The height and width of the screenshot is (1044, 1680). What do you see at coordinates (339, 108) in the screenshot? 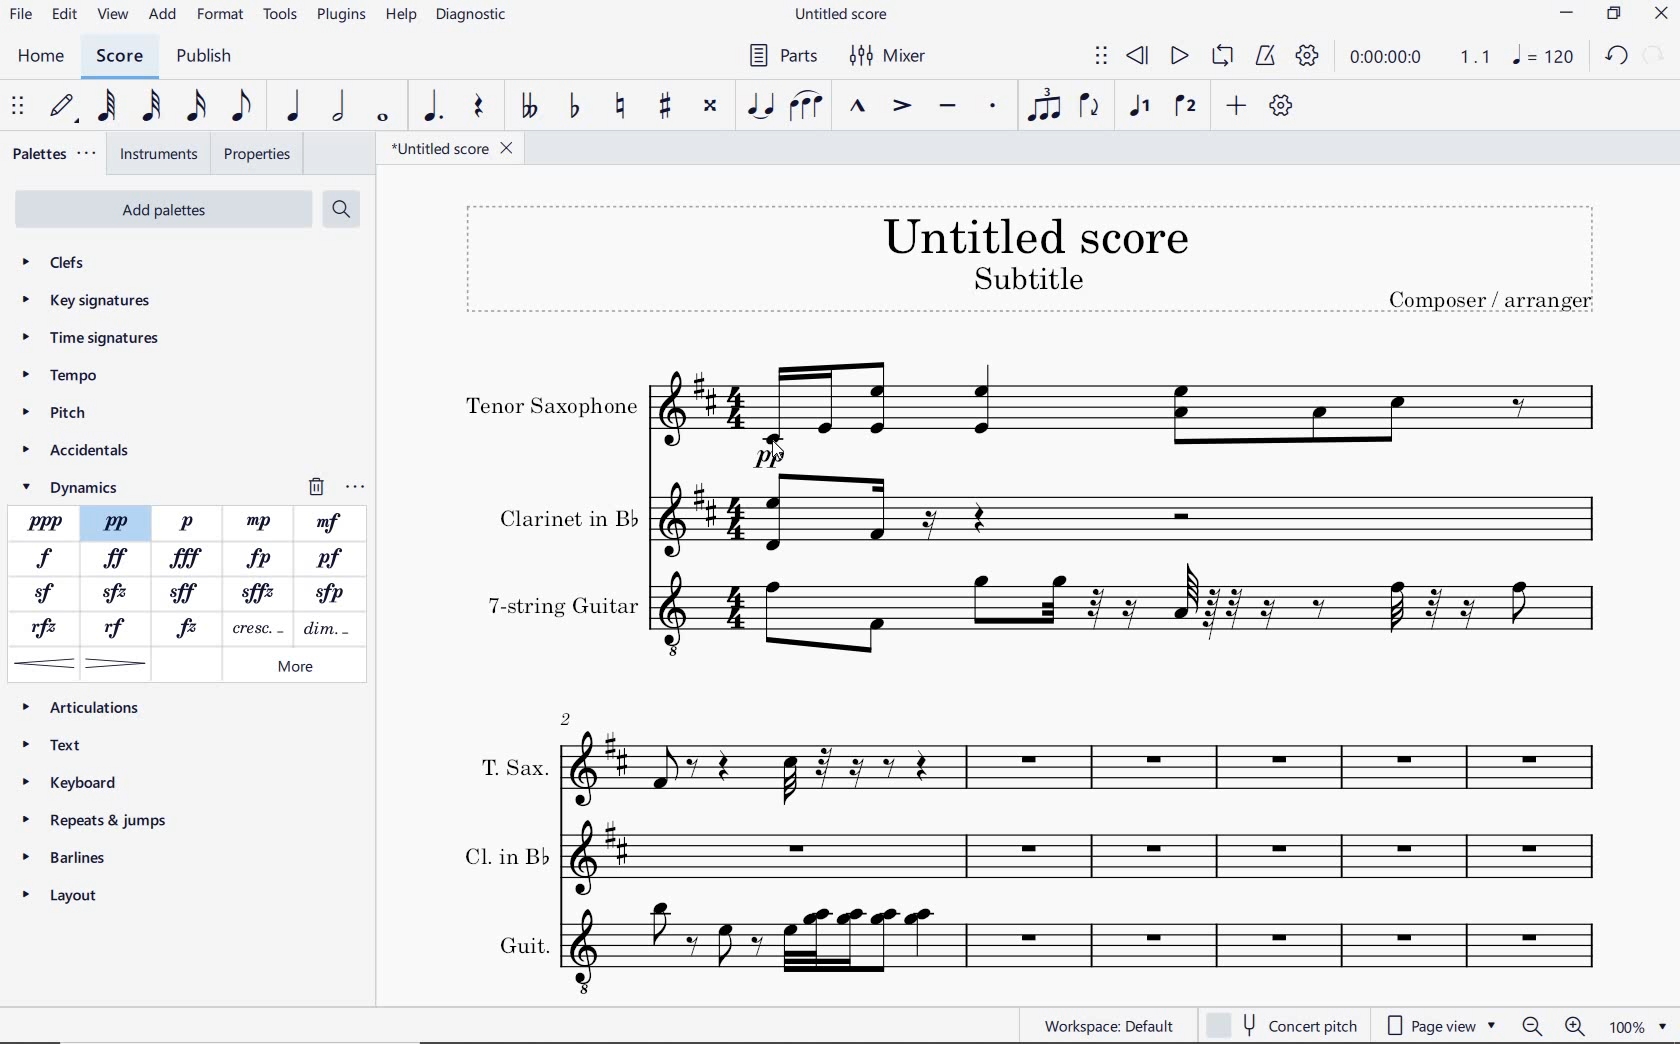
I see `HALF NOTE` at bounding box center [339, 108].